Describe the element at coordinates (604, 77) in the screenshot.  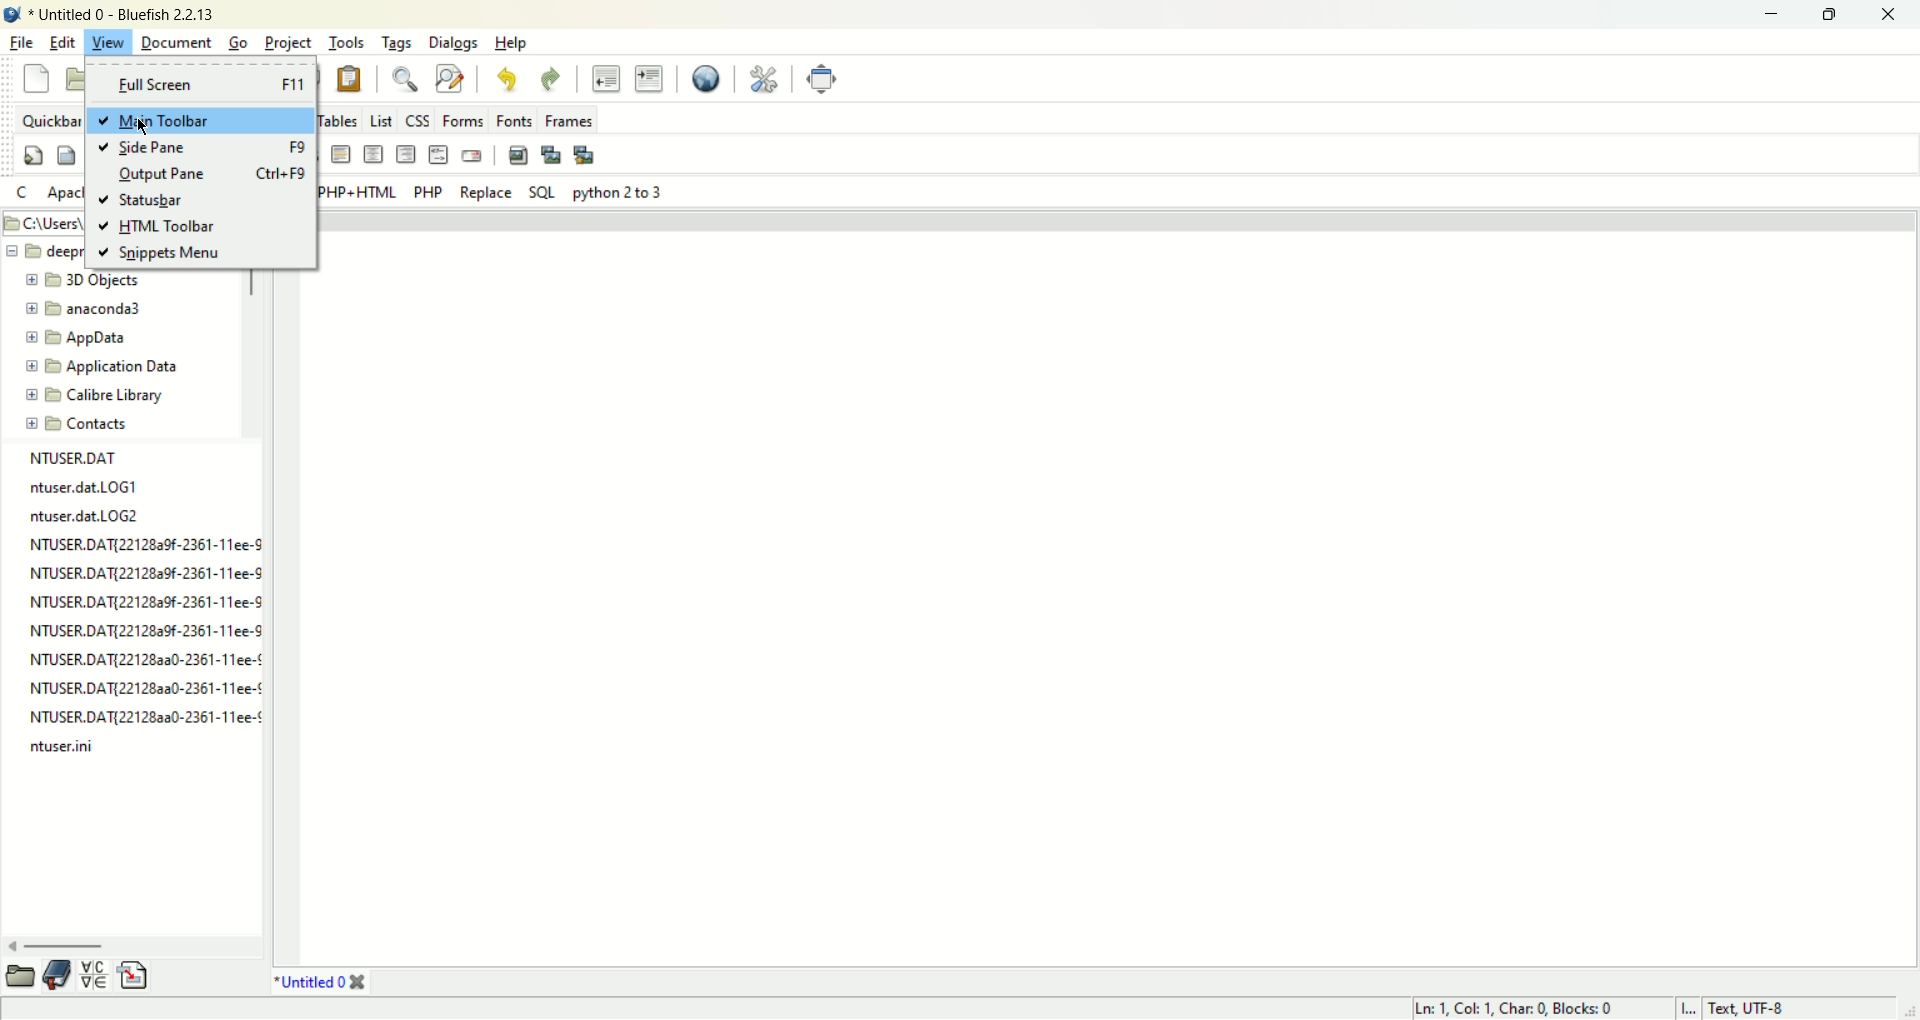
I see `unindent` at that location.